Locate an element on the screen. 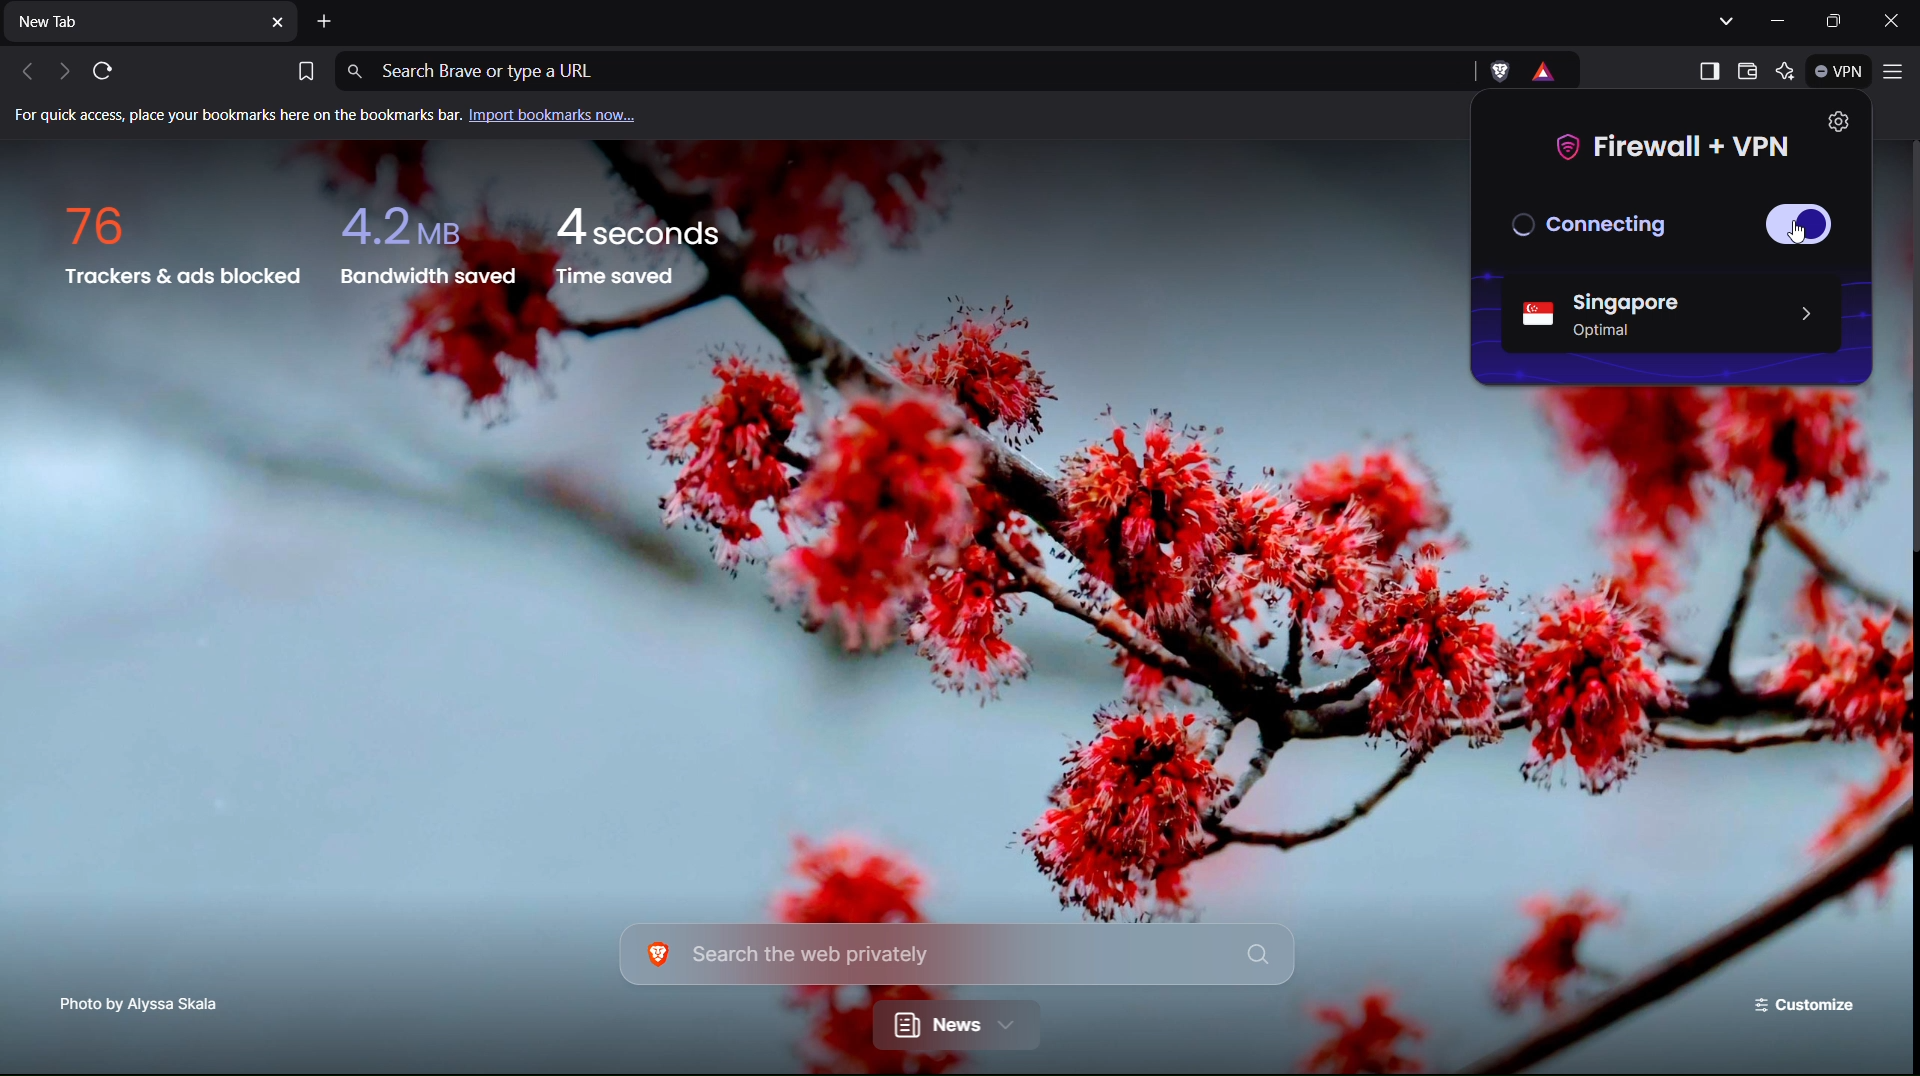  Import bookmarks is located at coordinates (339, 122).